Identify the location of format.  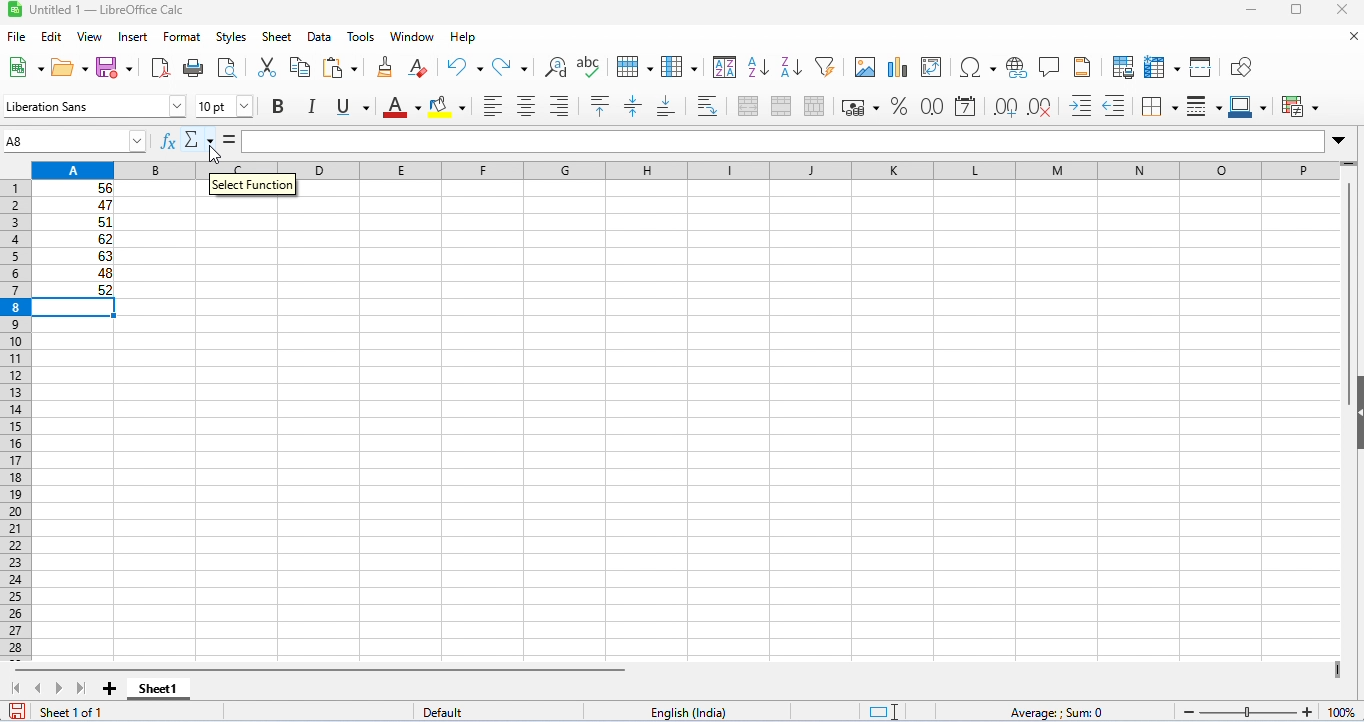
(182, 38).